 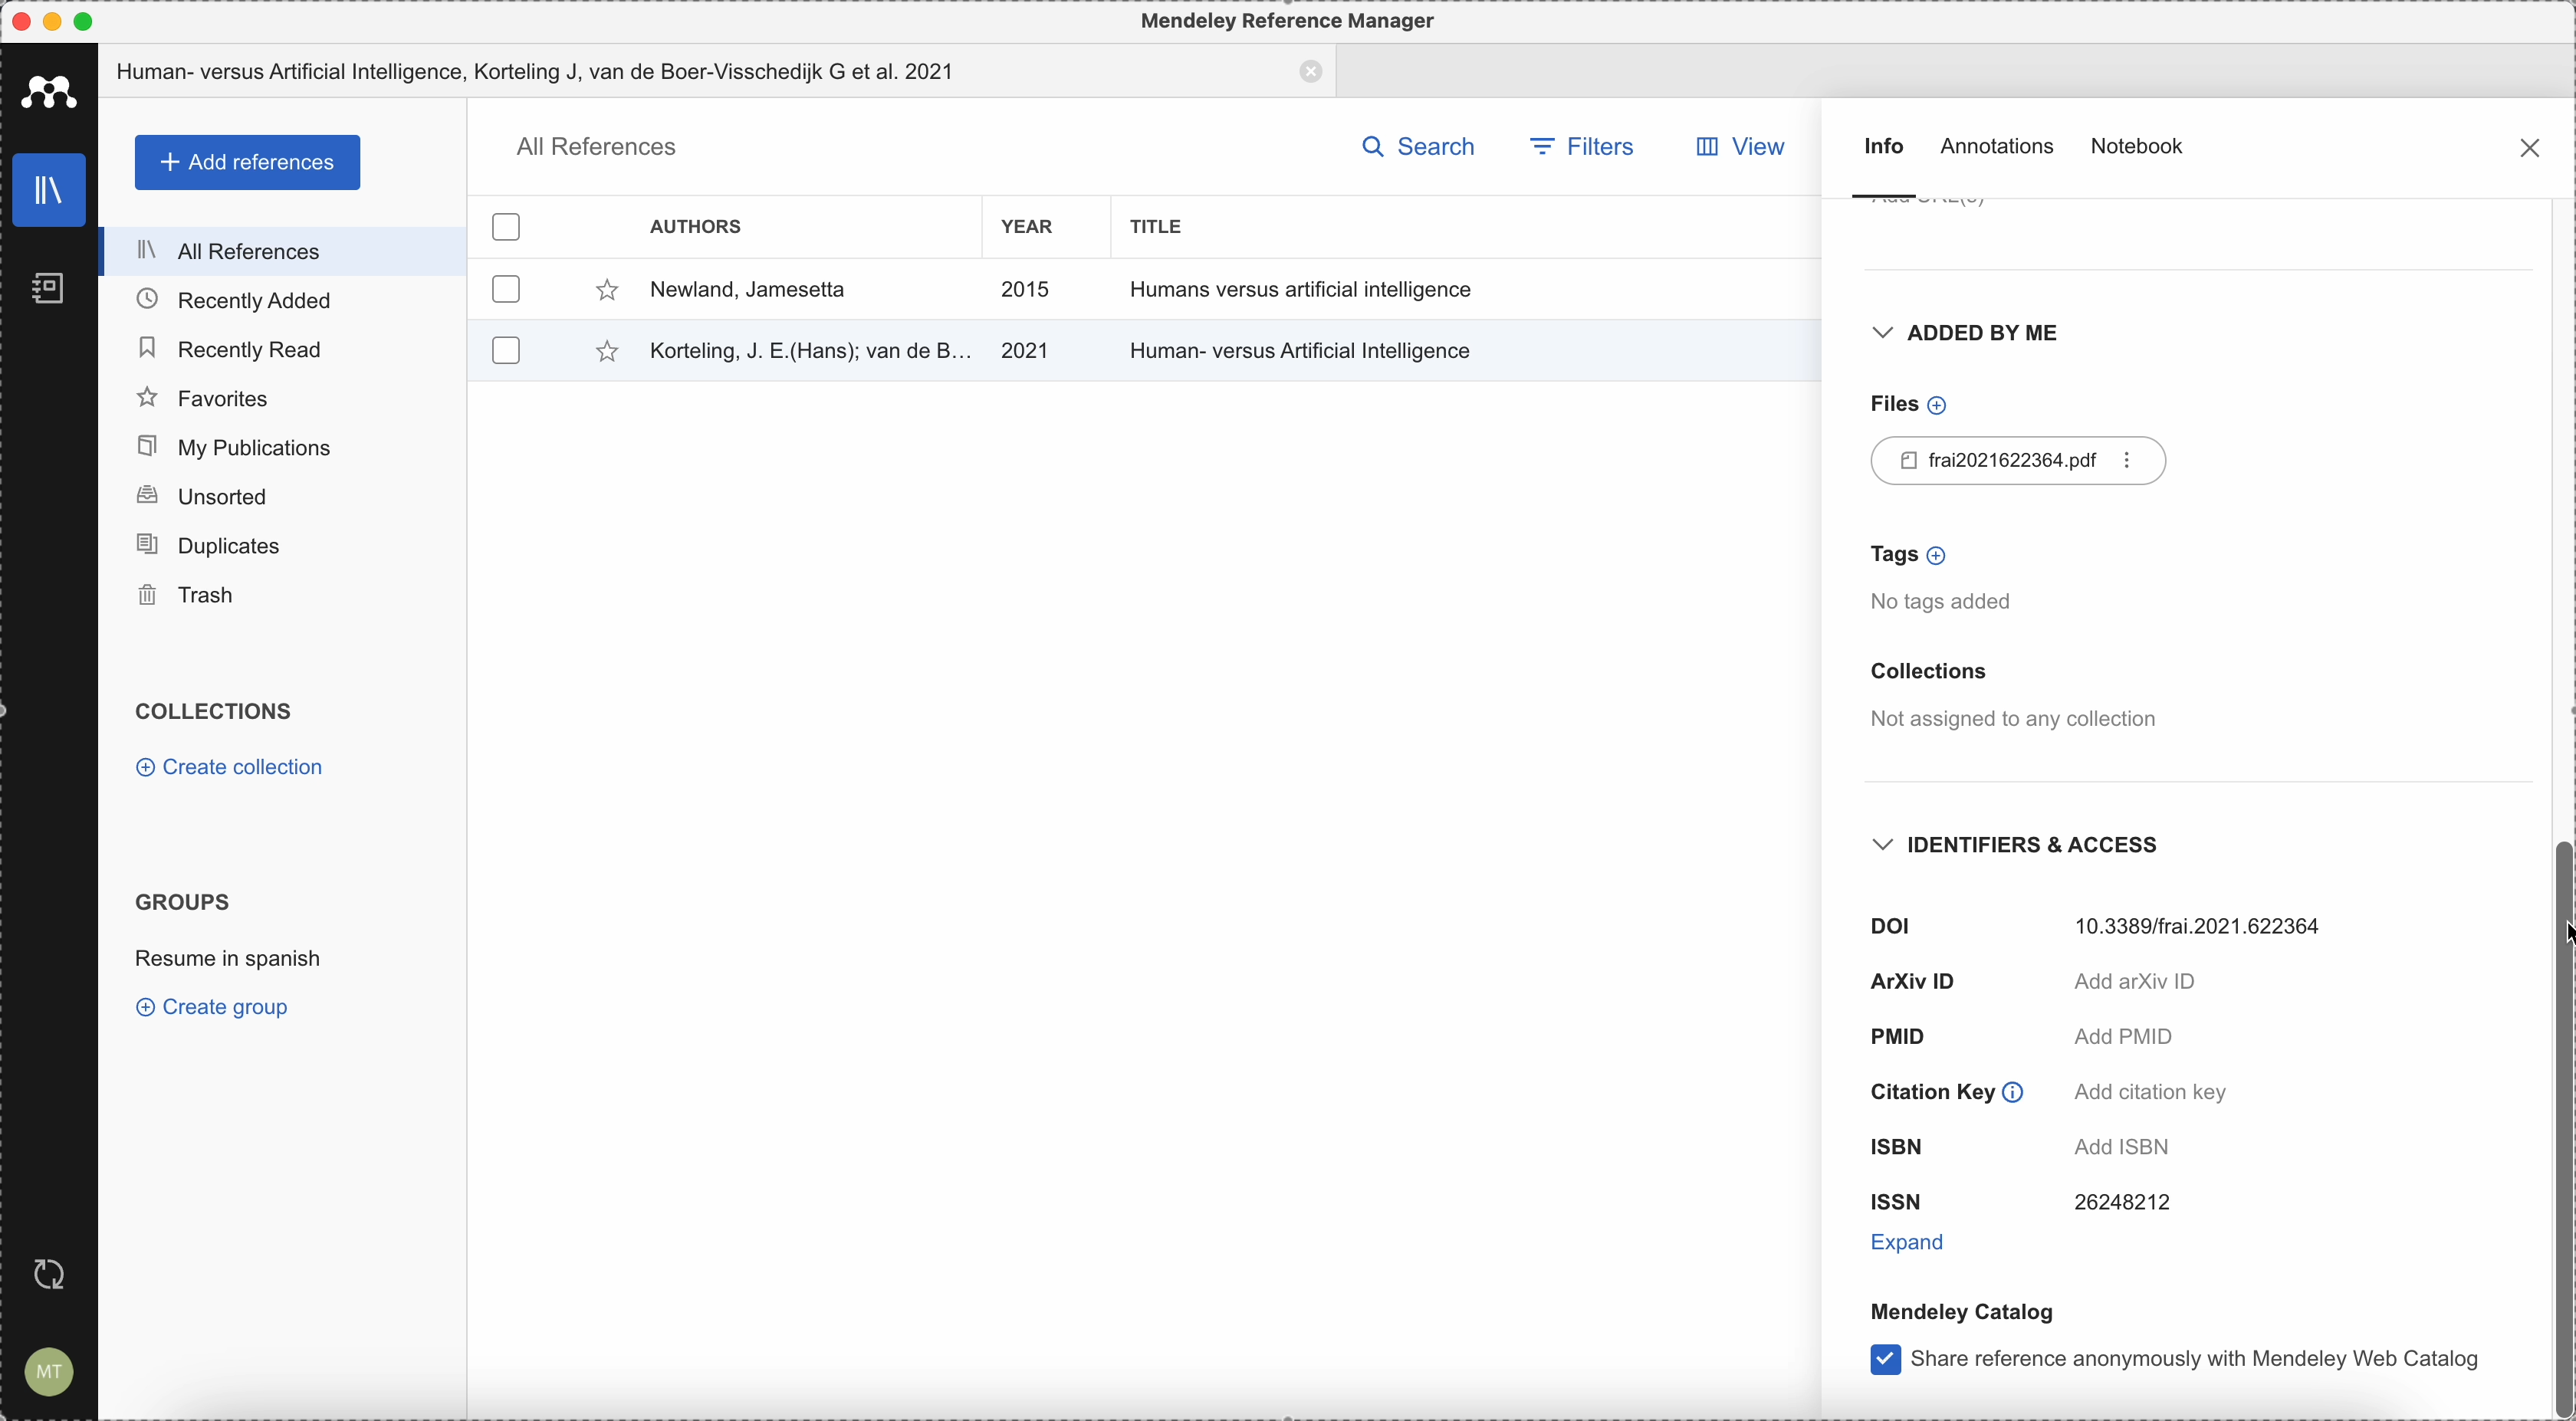 I want to click on search, so click(x=1419, y=144).